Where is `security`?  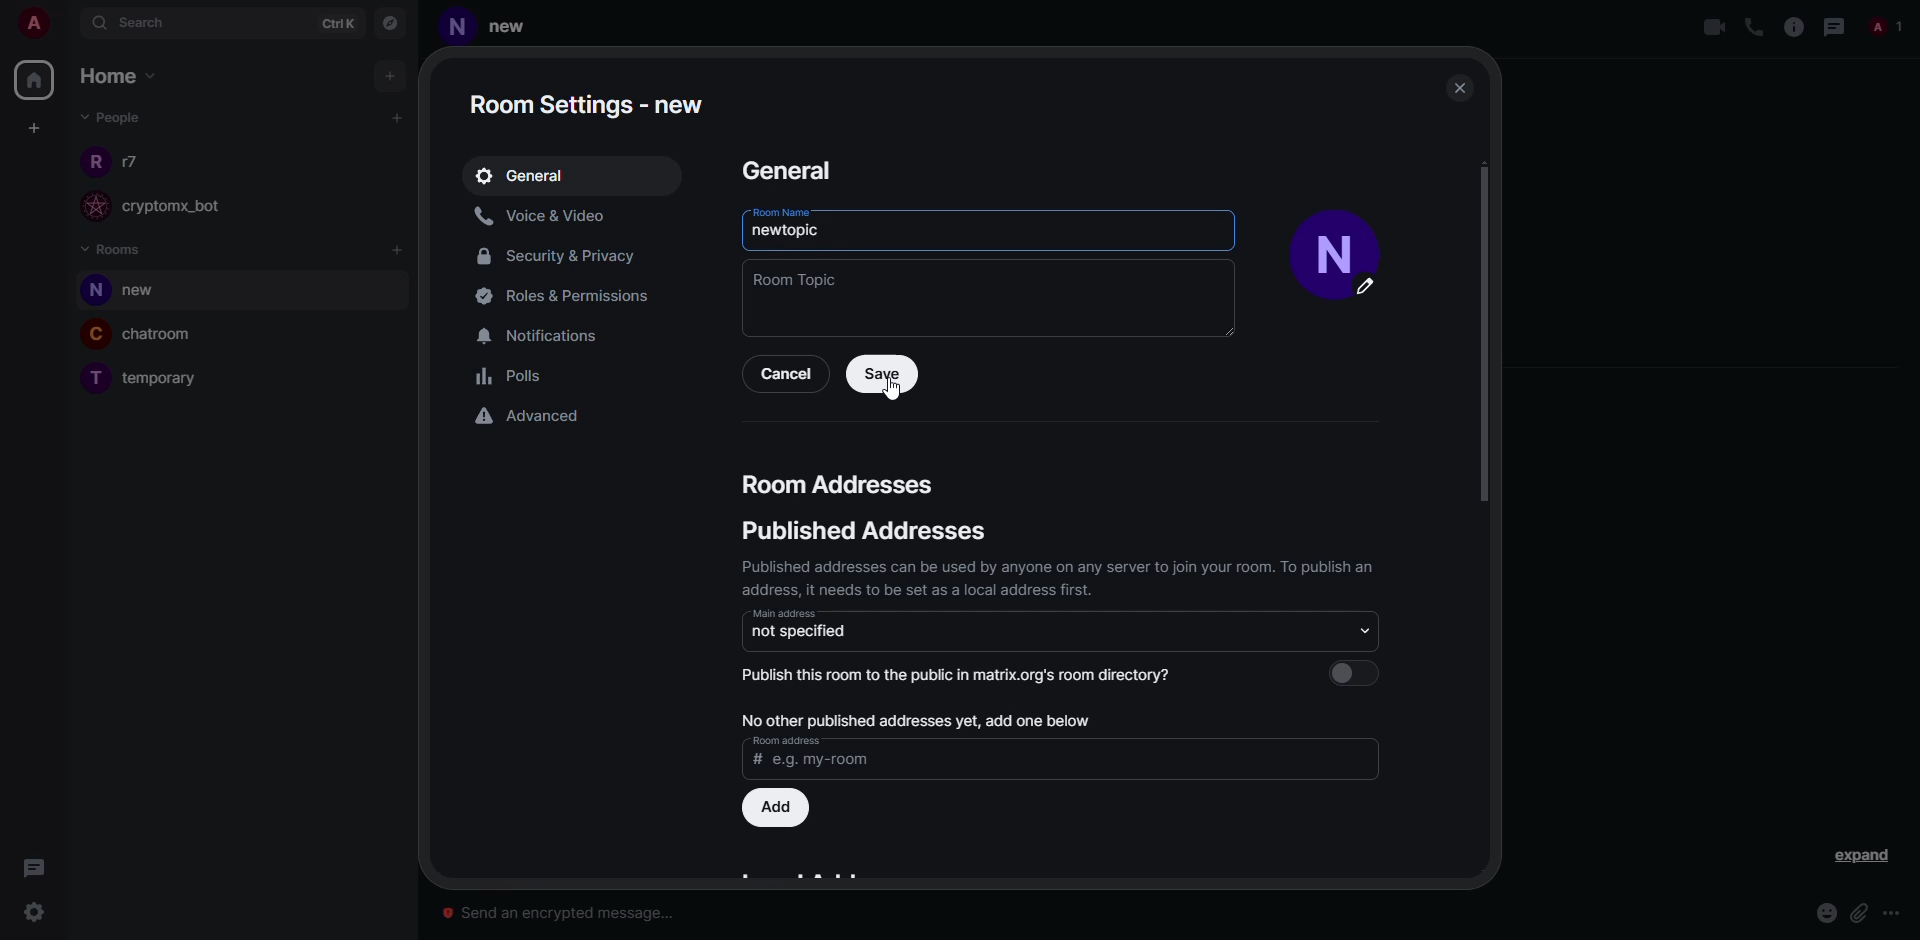
security is located at coordinates (563, 258).